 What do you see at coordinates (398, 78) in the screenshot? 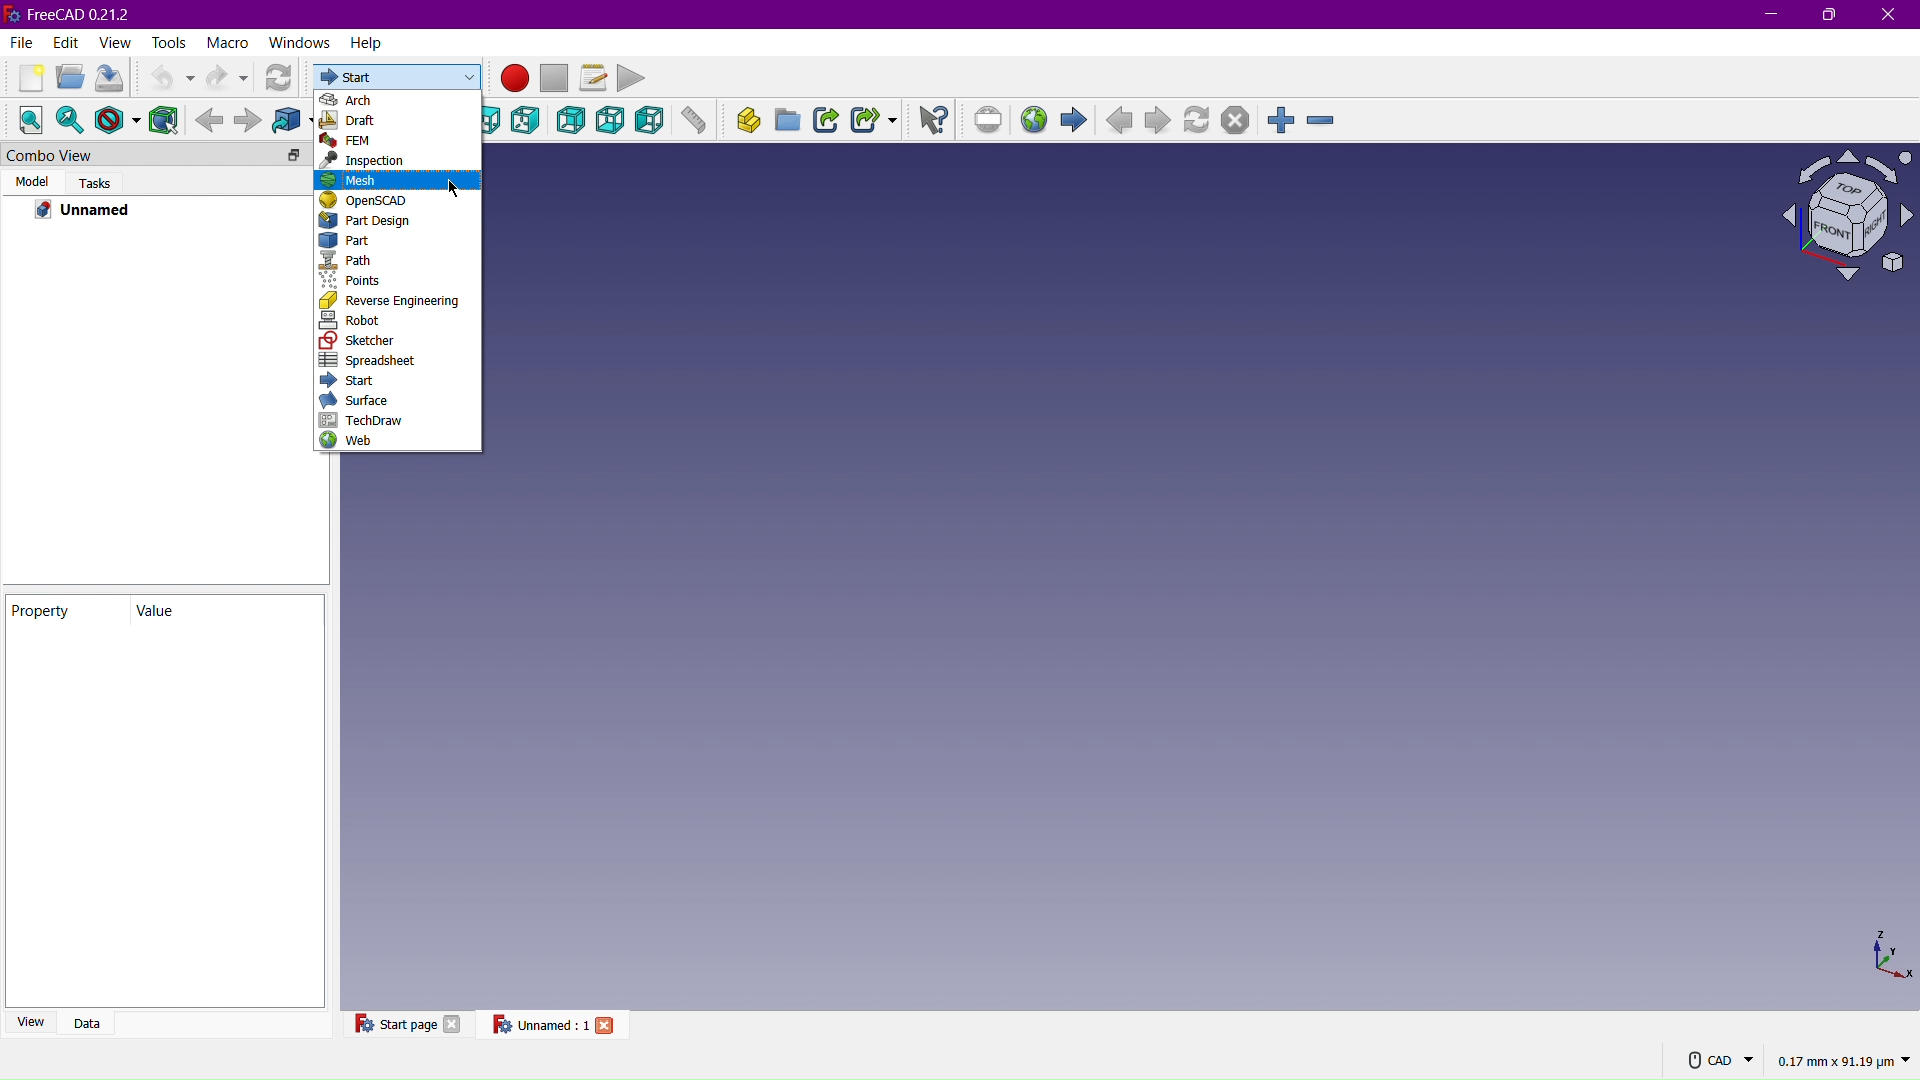
I see `Start` at bounding box center [398, 78].